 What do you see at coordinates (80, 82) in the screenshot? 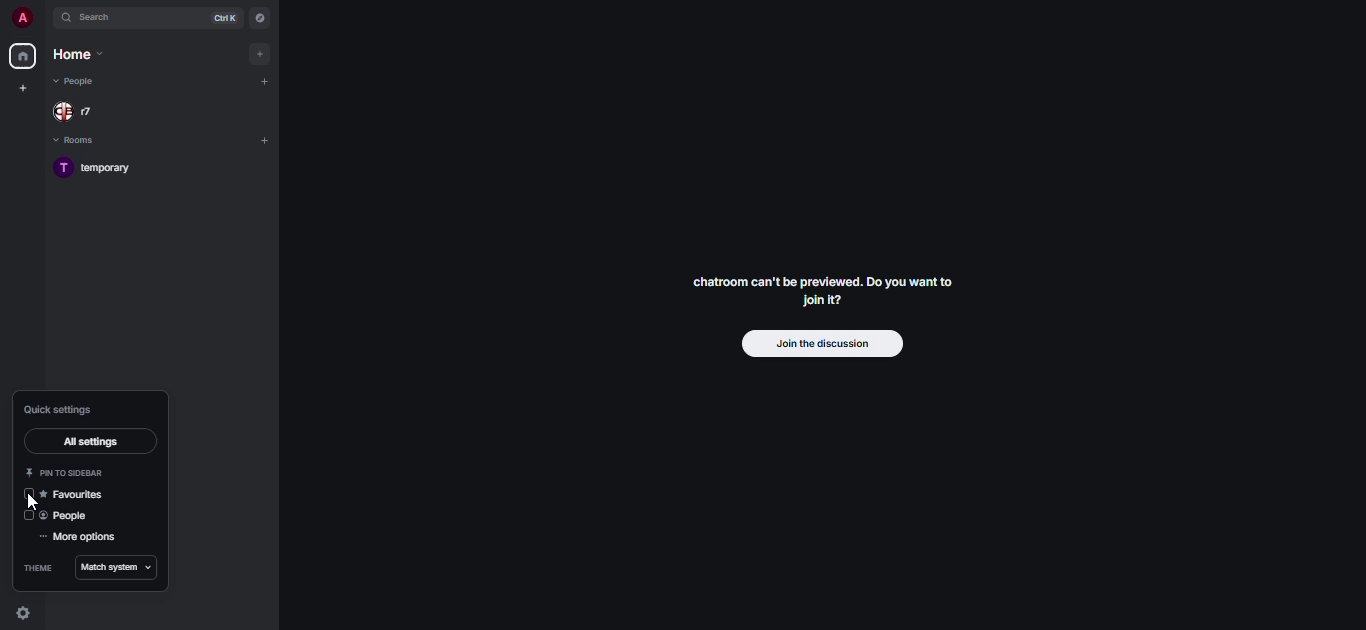
I see `people` at bounding box center [80, 82].